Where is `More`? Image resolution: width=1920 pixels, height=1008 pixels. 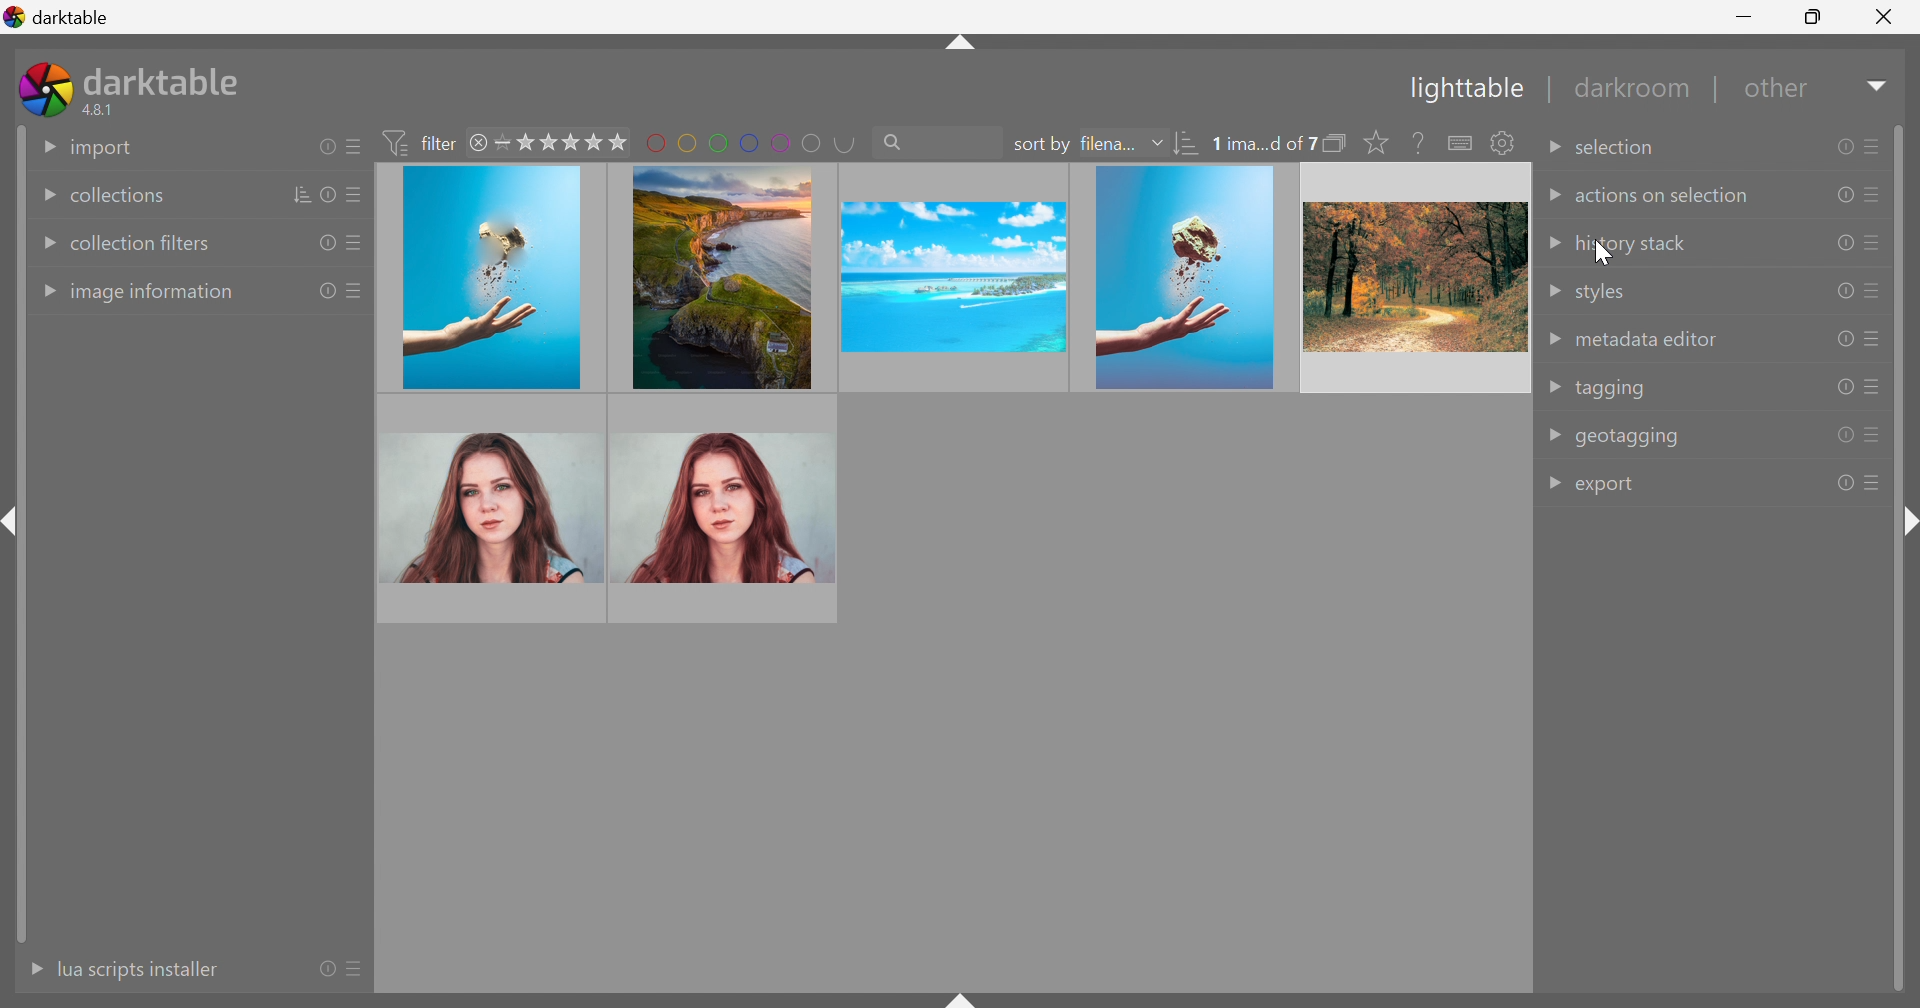 More is located at coordinates (29, 969).